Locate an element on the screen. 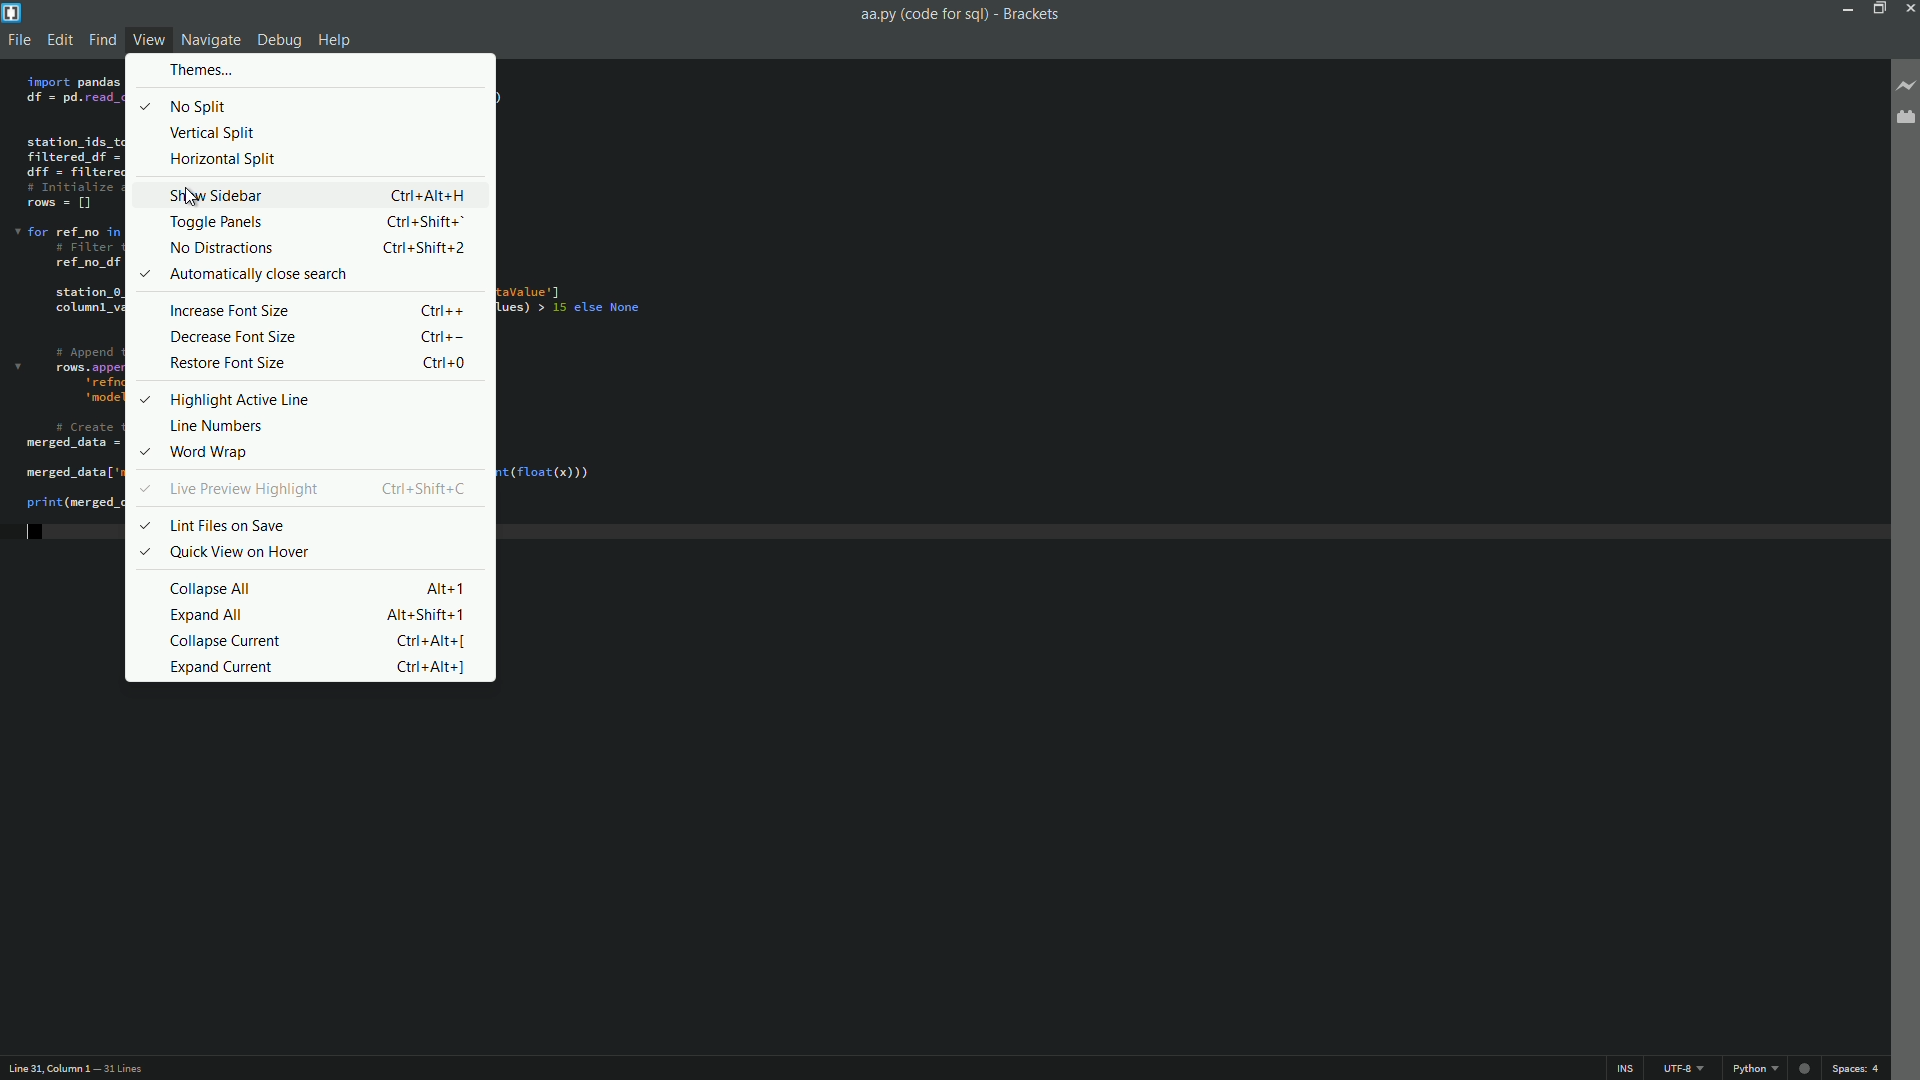 This screenshot has height=1080, width=1920. Horizontal split is located at coordinates (223, 160).